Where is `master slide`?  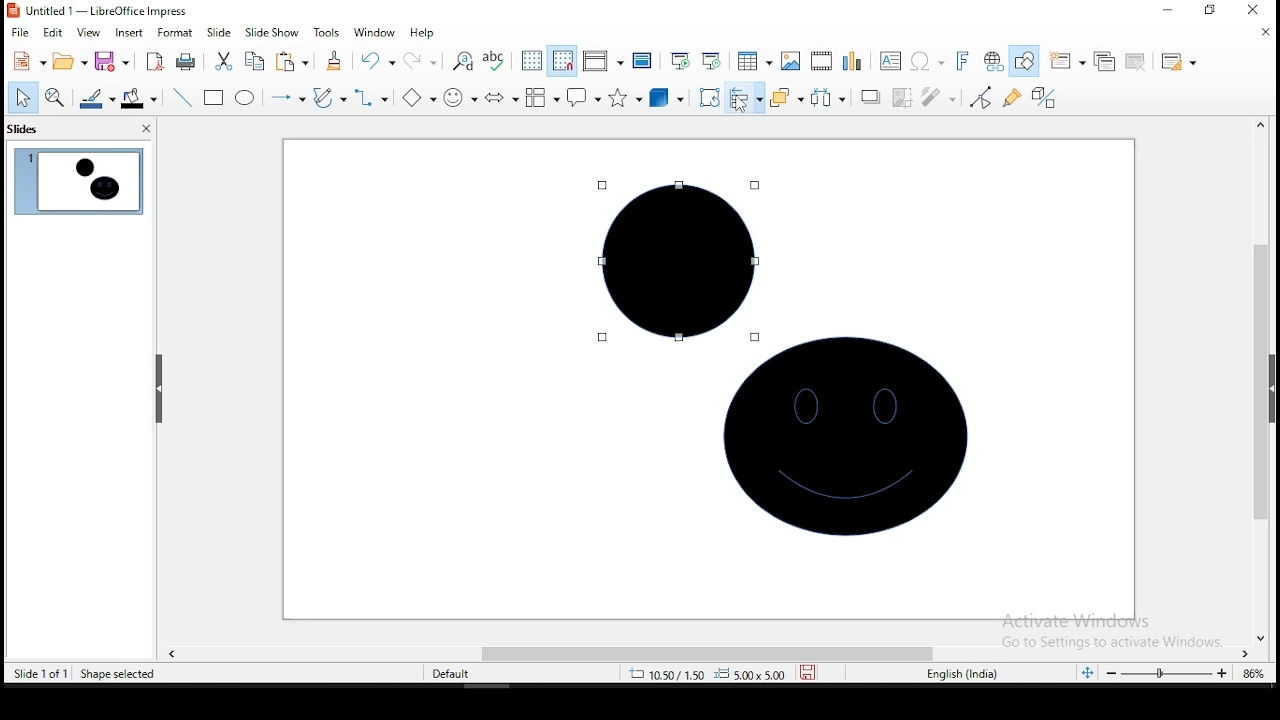 master slide is located at coordinates (641, 61).